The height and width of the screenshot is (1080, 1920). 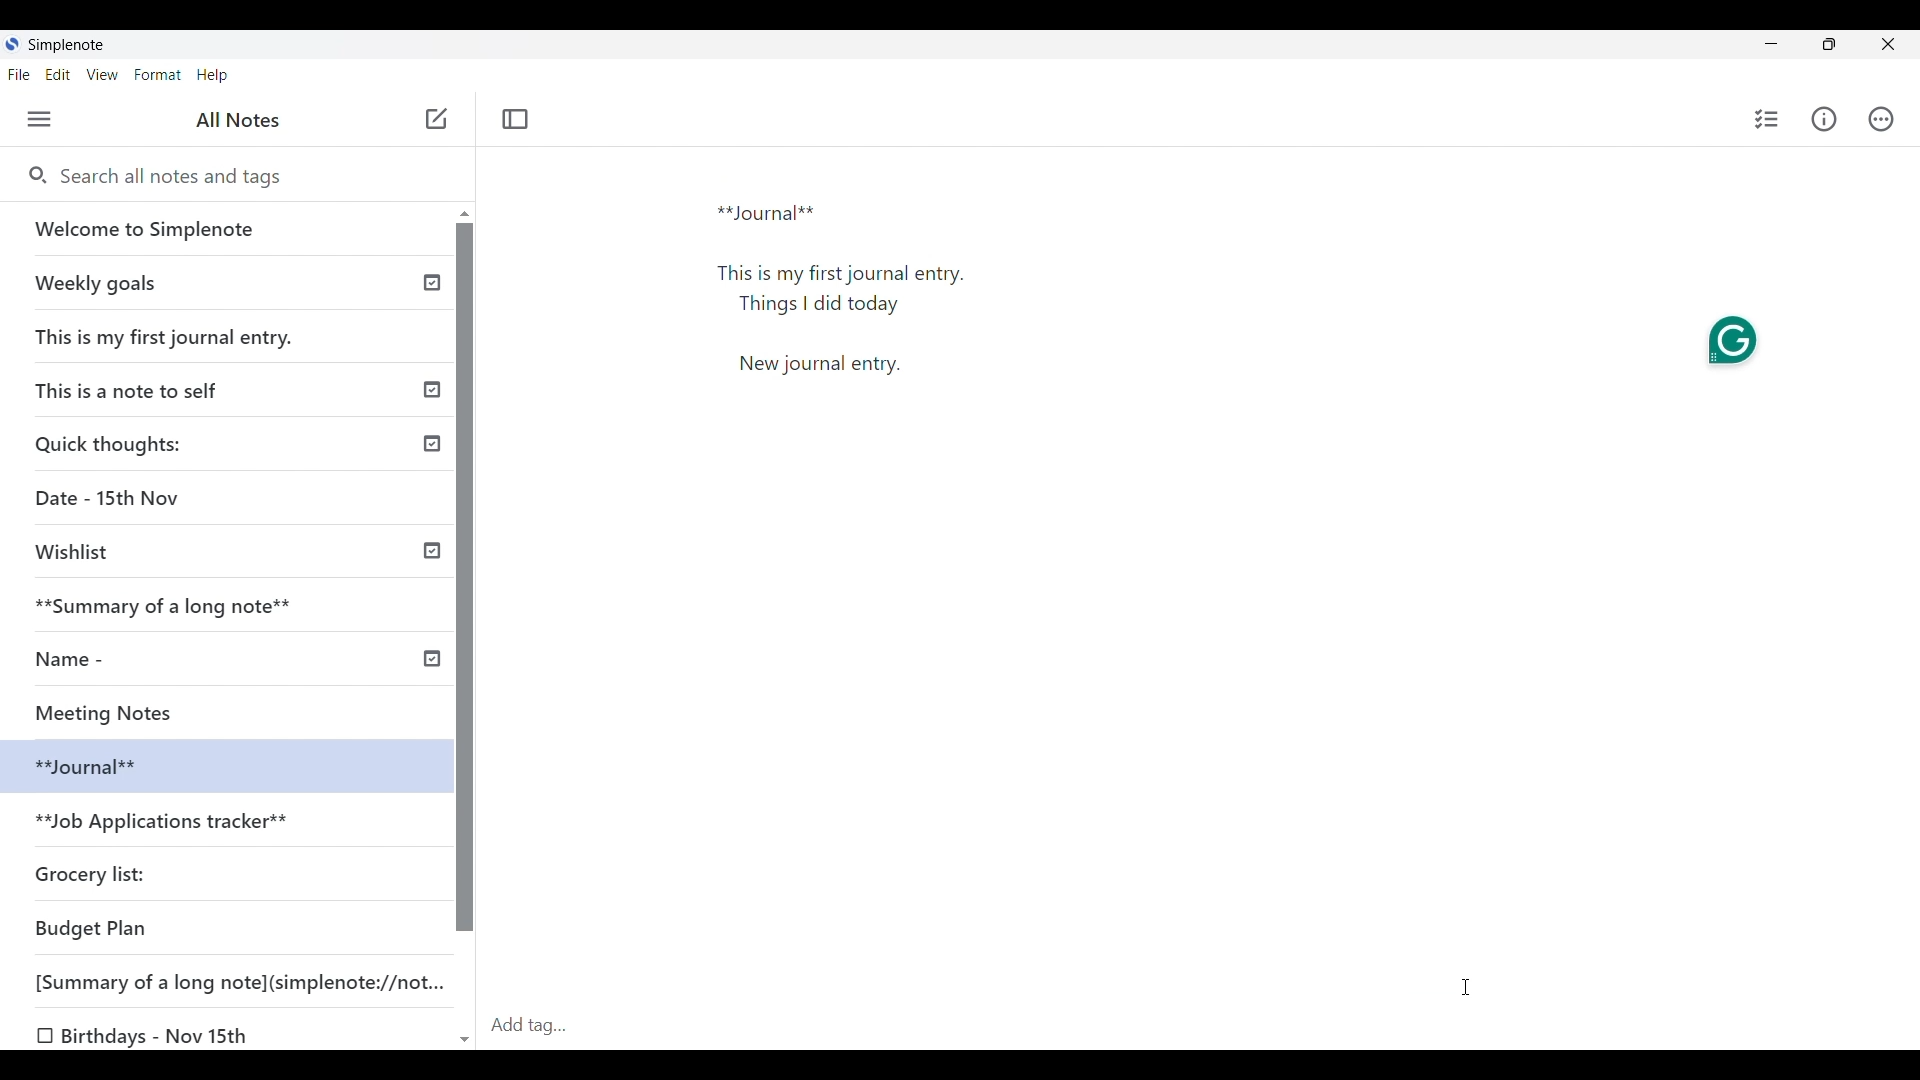 I want to click on Budget Plan, so click(x=92, y=928).